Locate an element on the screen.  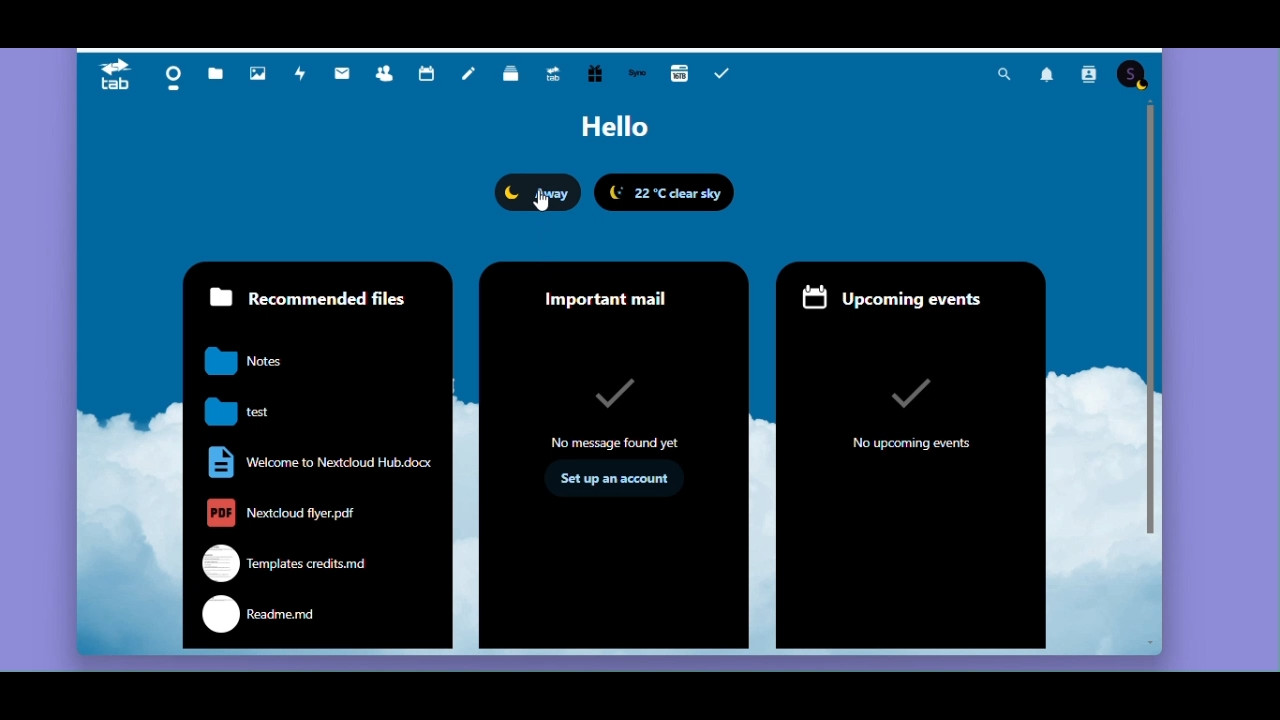
Photos is located at coordinates (255, 70).